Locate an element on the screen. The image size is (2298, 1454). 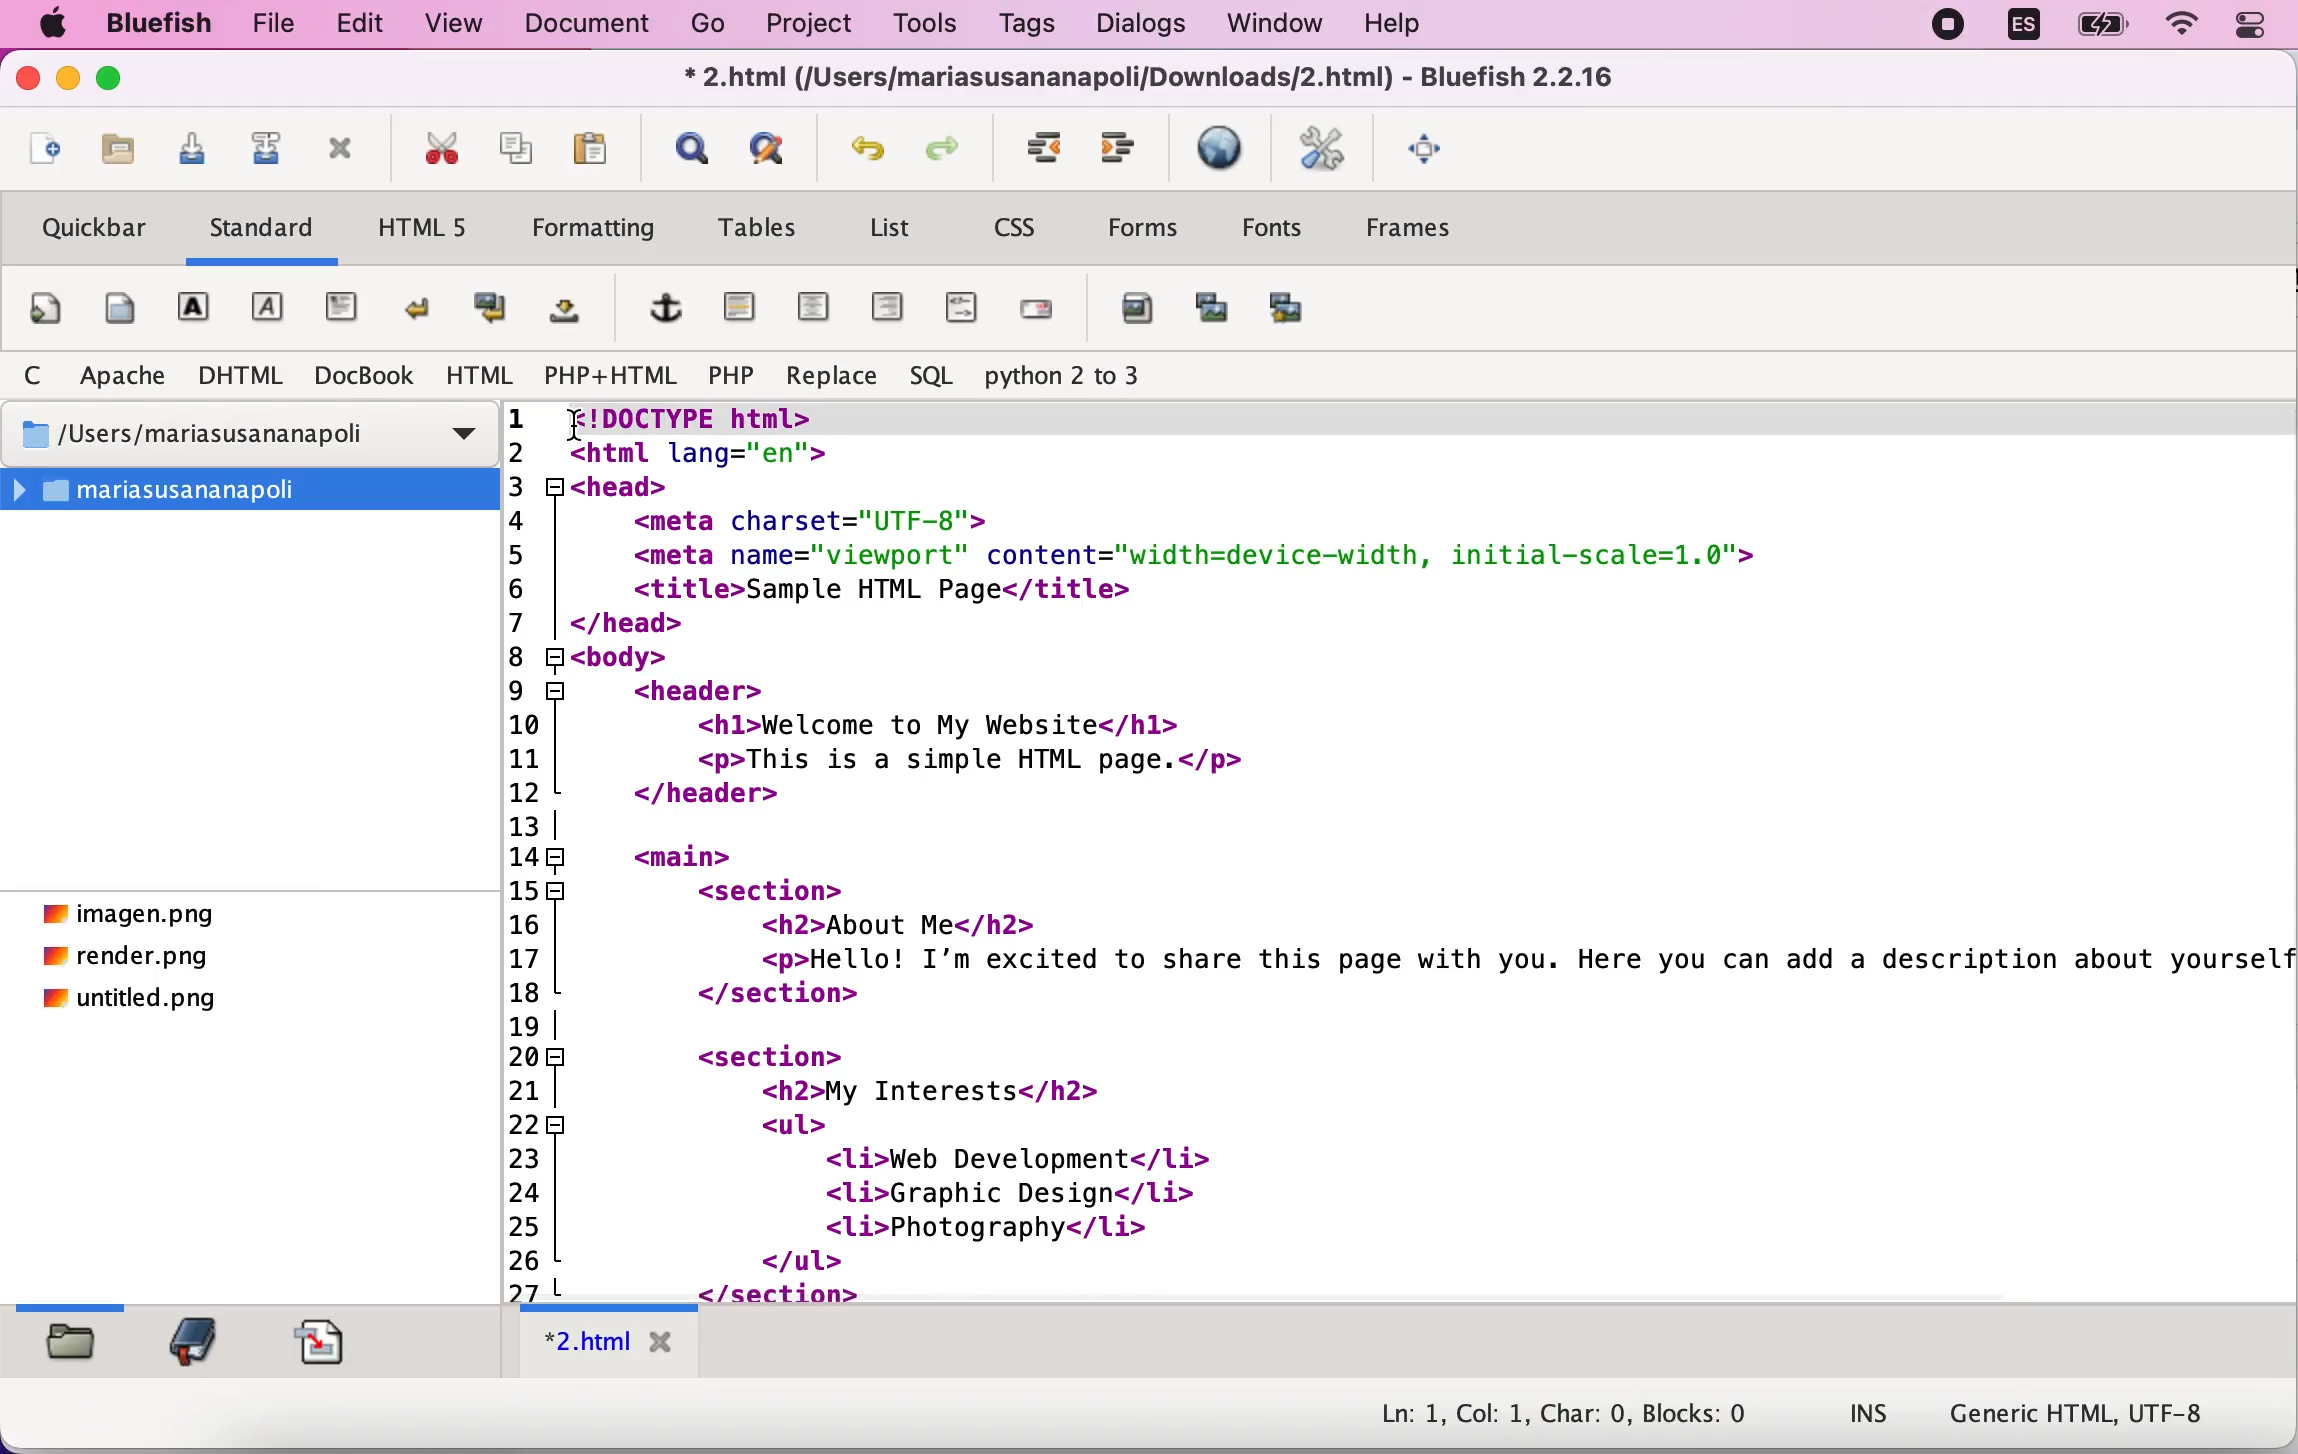
add hyperlink is located at coordinates (666, 313).